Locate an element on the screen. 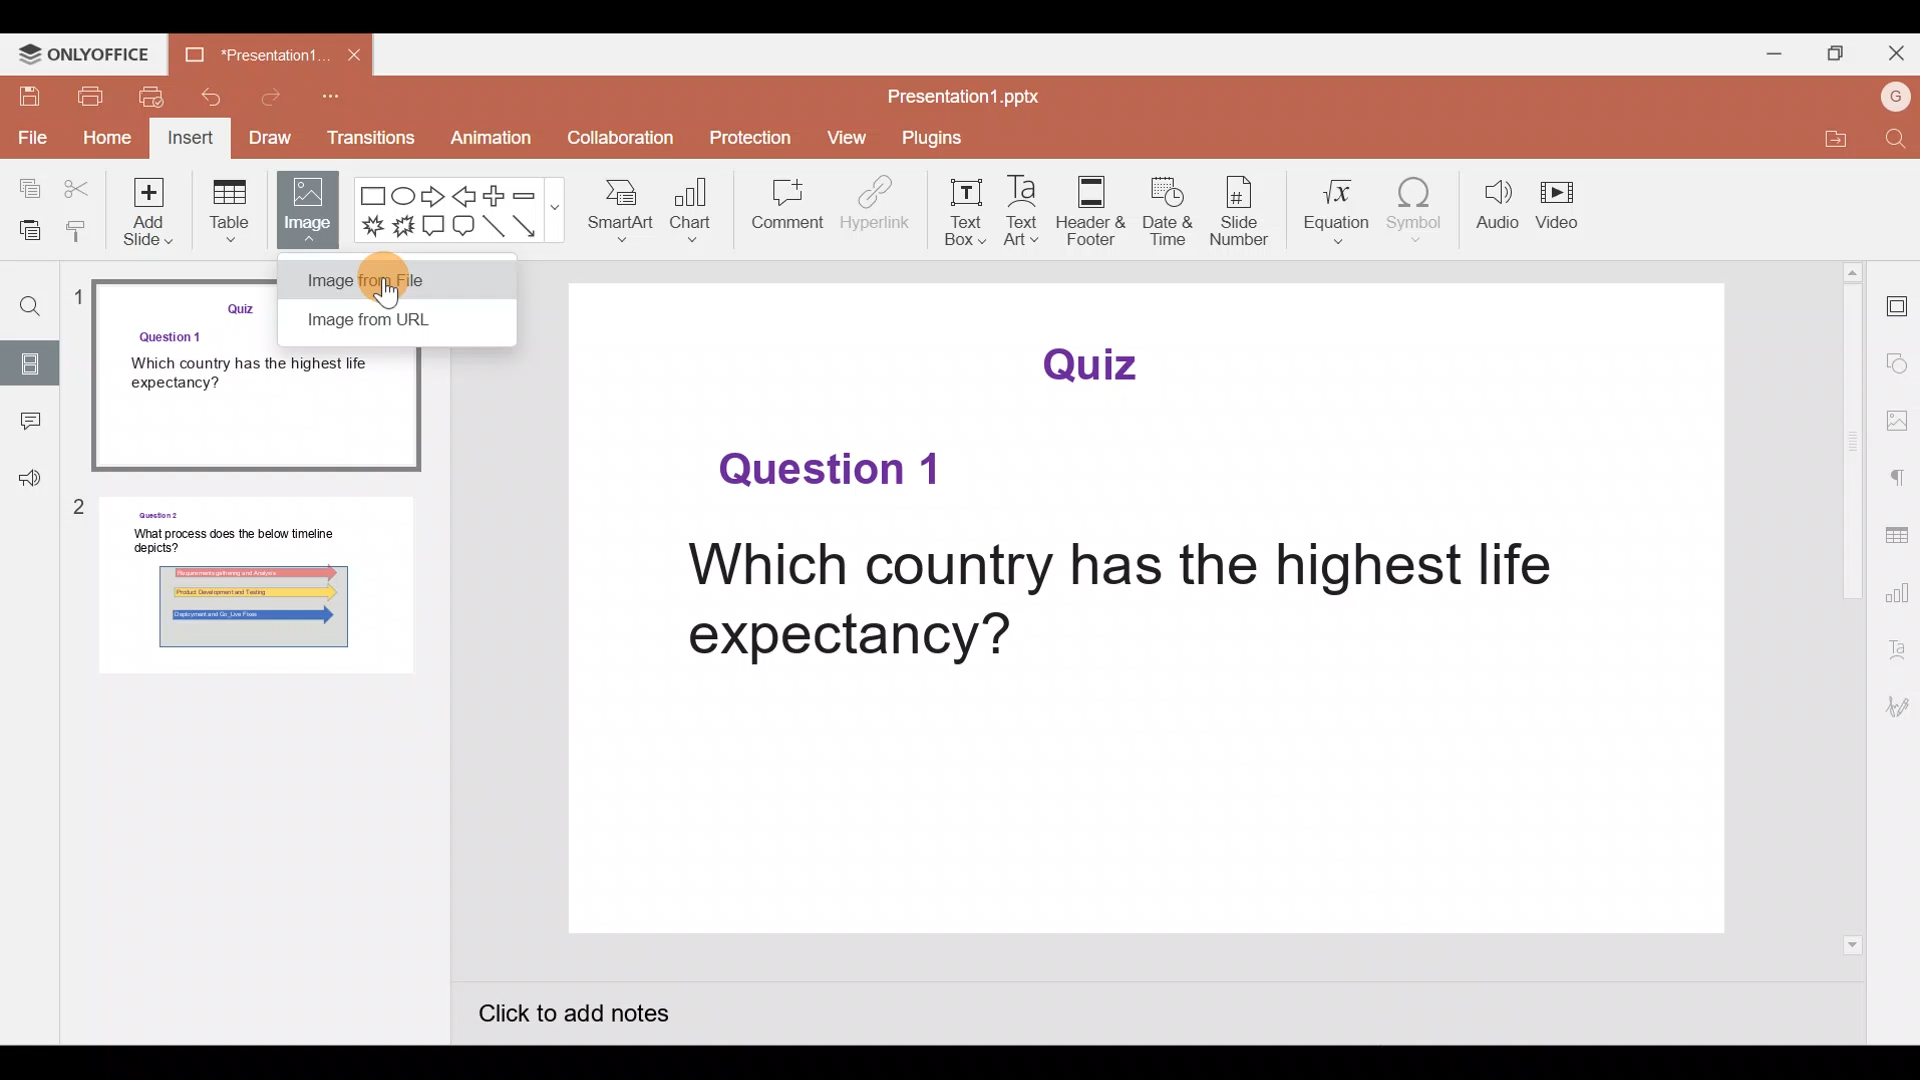 The width and height of the screenshot is (1920, 1080). ONLYOFFICE is located at coordinates (95, 55).